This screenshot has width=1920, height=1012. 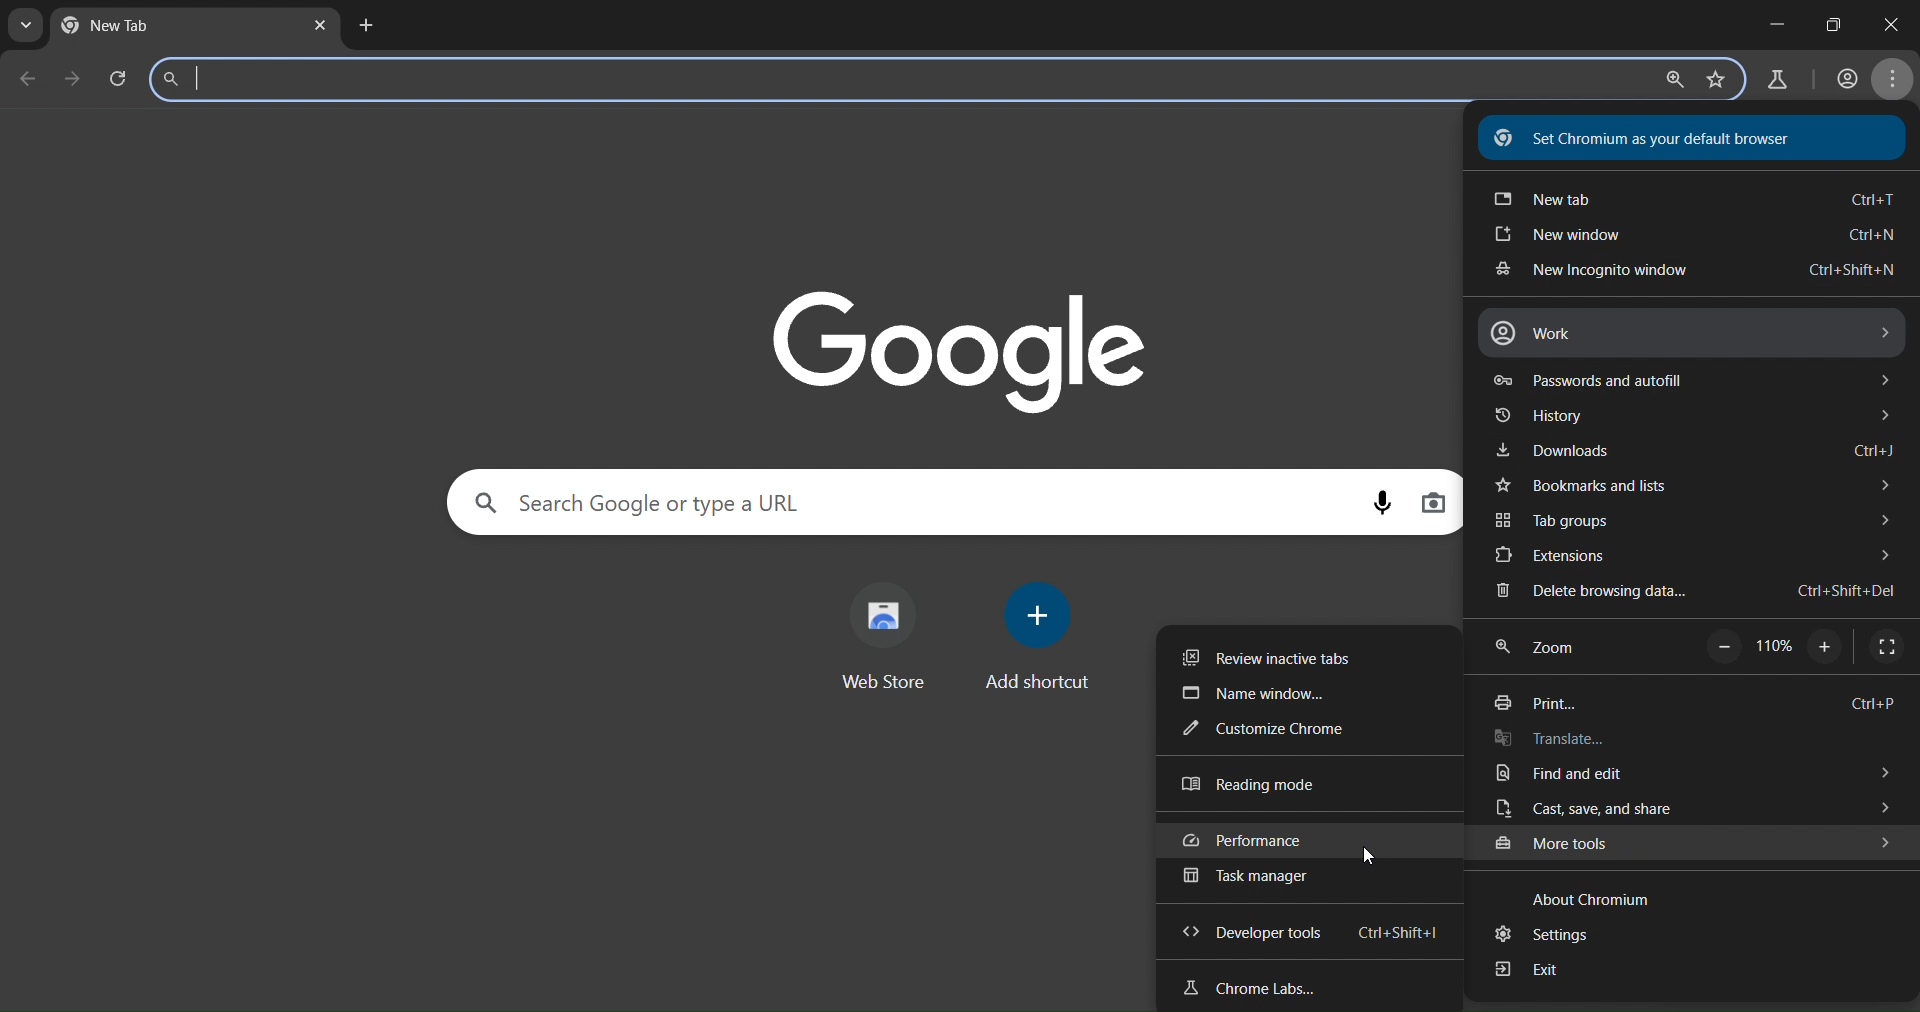 What do you see at coordinates (1537, 976) in the screenshot?
I see `exit` at bounding box center [1537, 976].